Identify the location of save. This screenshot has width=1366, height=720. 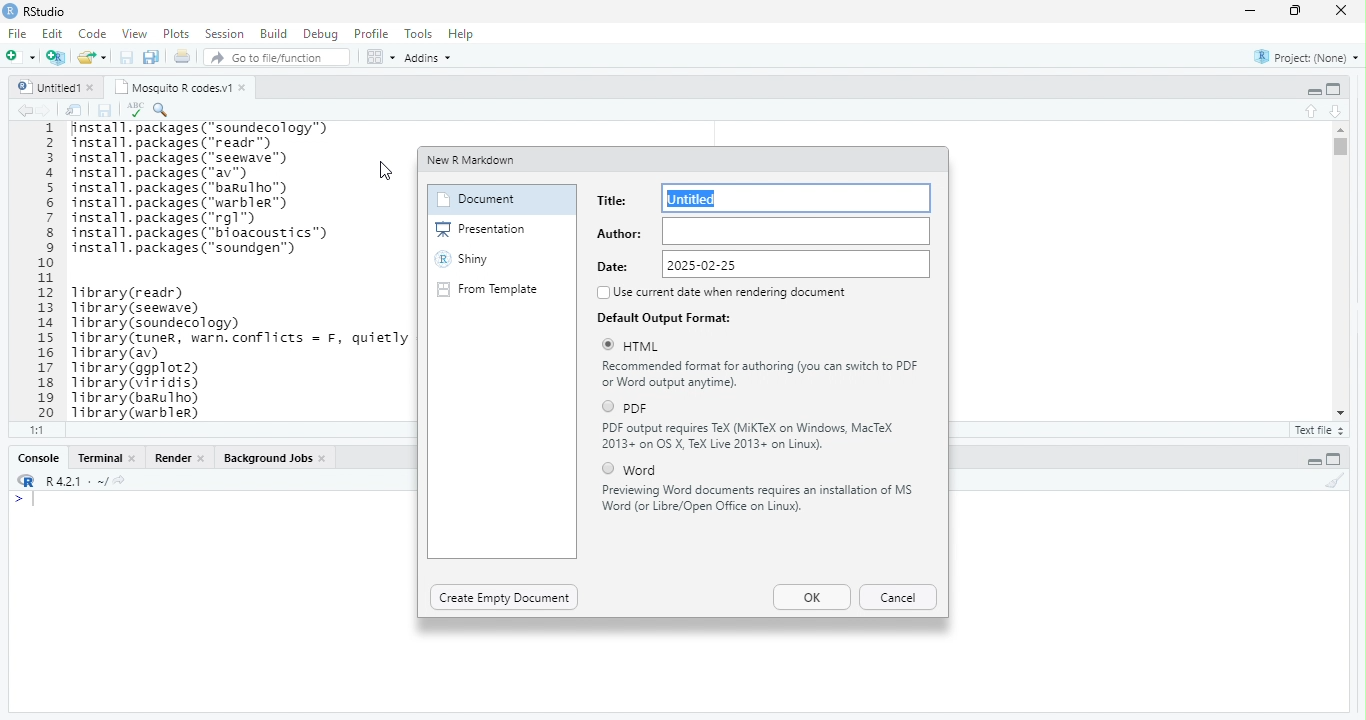
(104, 111).